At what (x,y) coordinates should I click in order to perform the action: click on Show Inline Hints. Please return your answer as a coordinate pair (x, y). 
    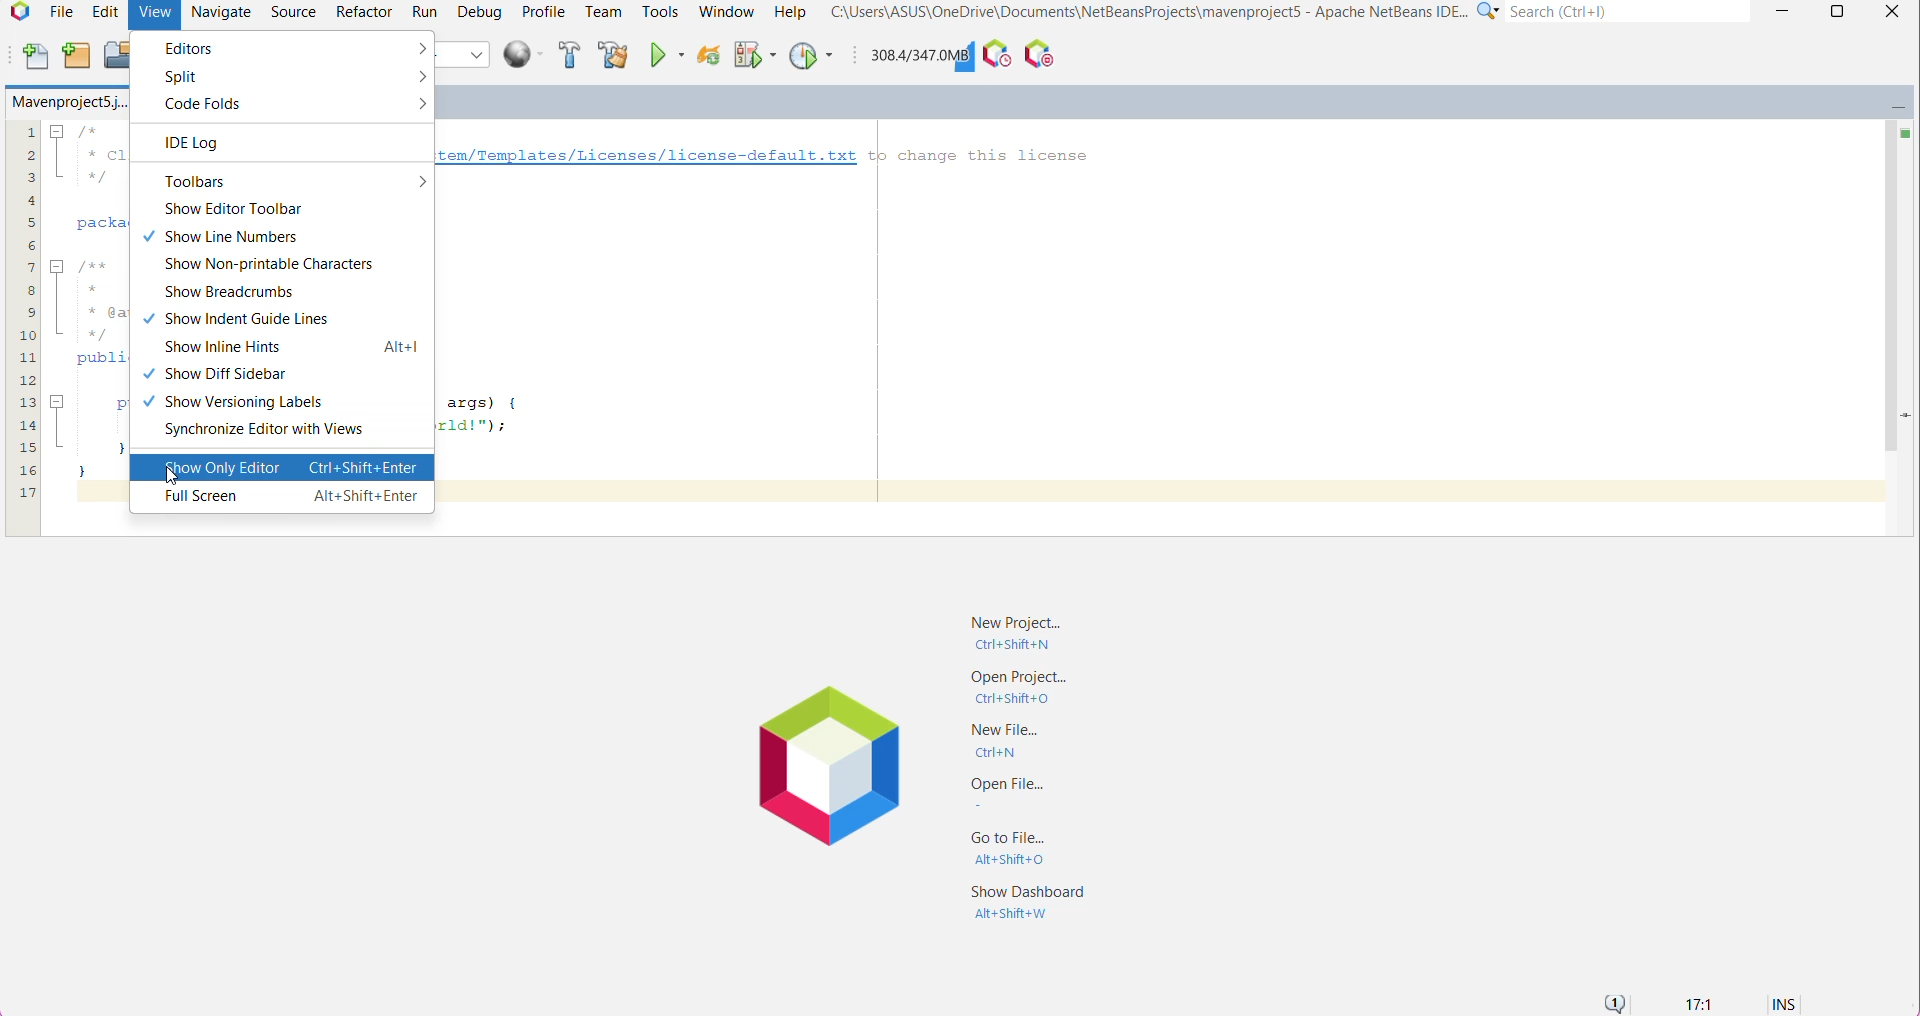
    Looking at the image, I should click on (283, 347).